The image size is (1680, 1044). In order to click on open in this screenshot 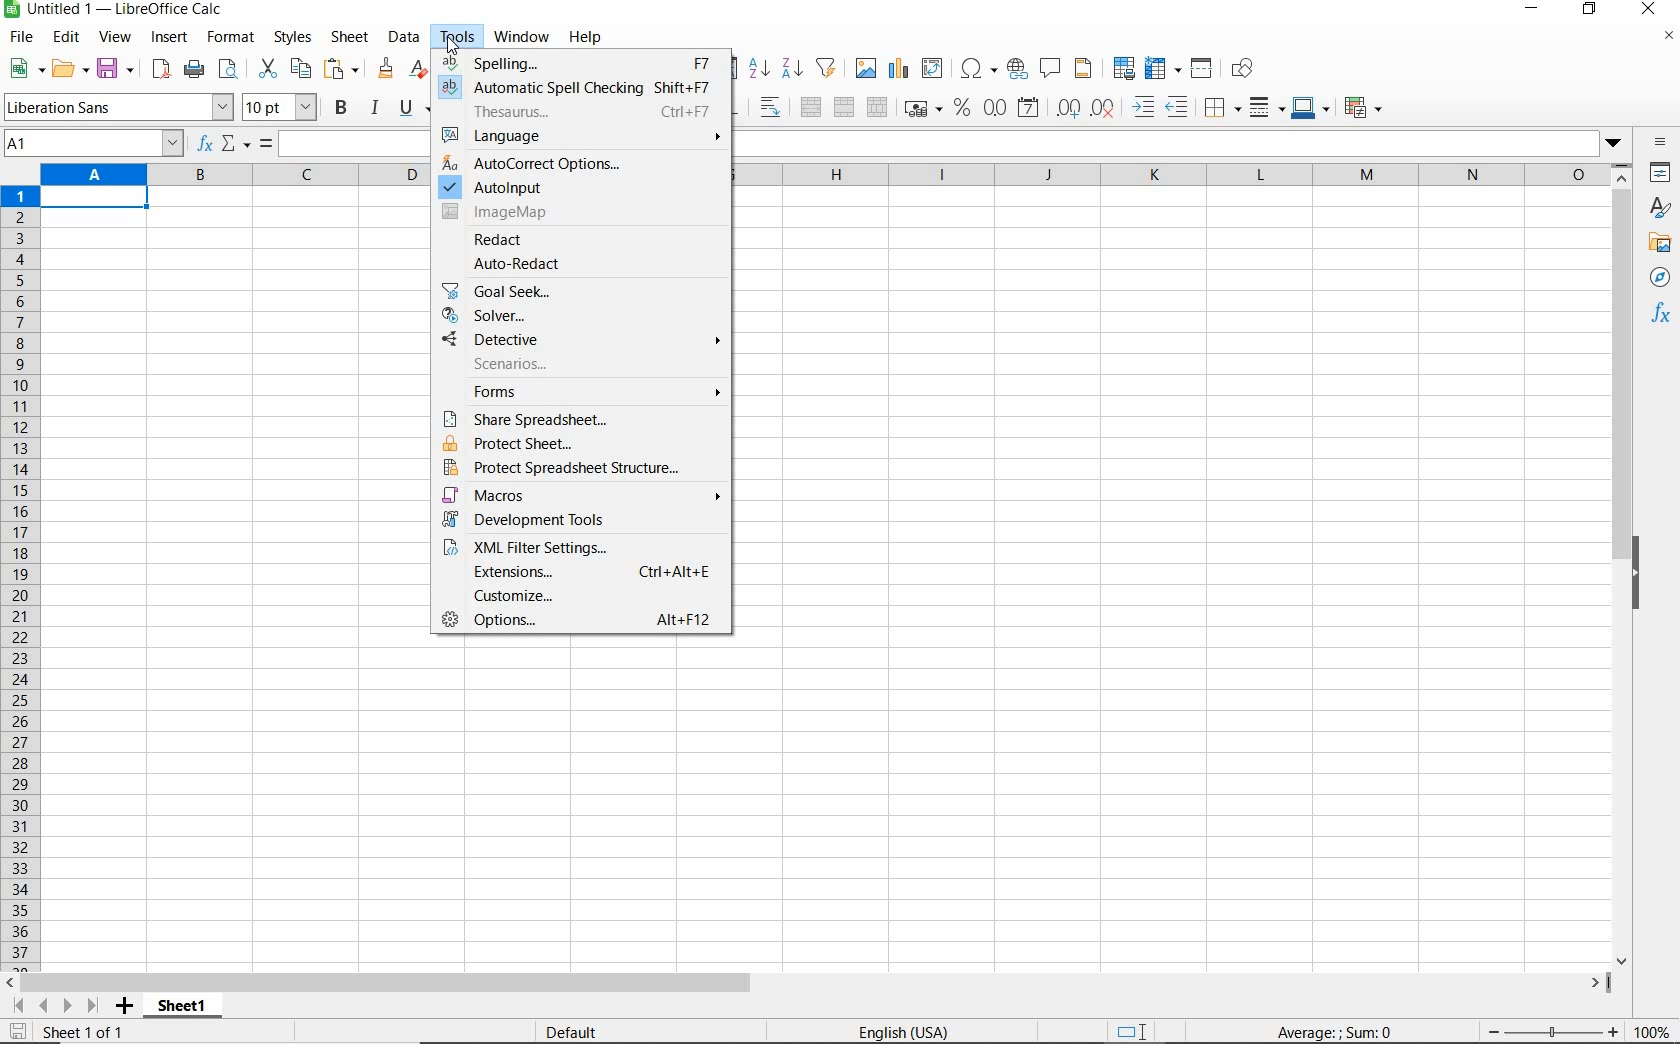, I will do `click(68, 68)`.